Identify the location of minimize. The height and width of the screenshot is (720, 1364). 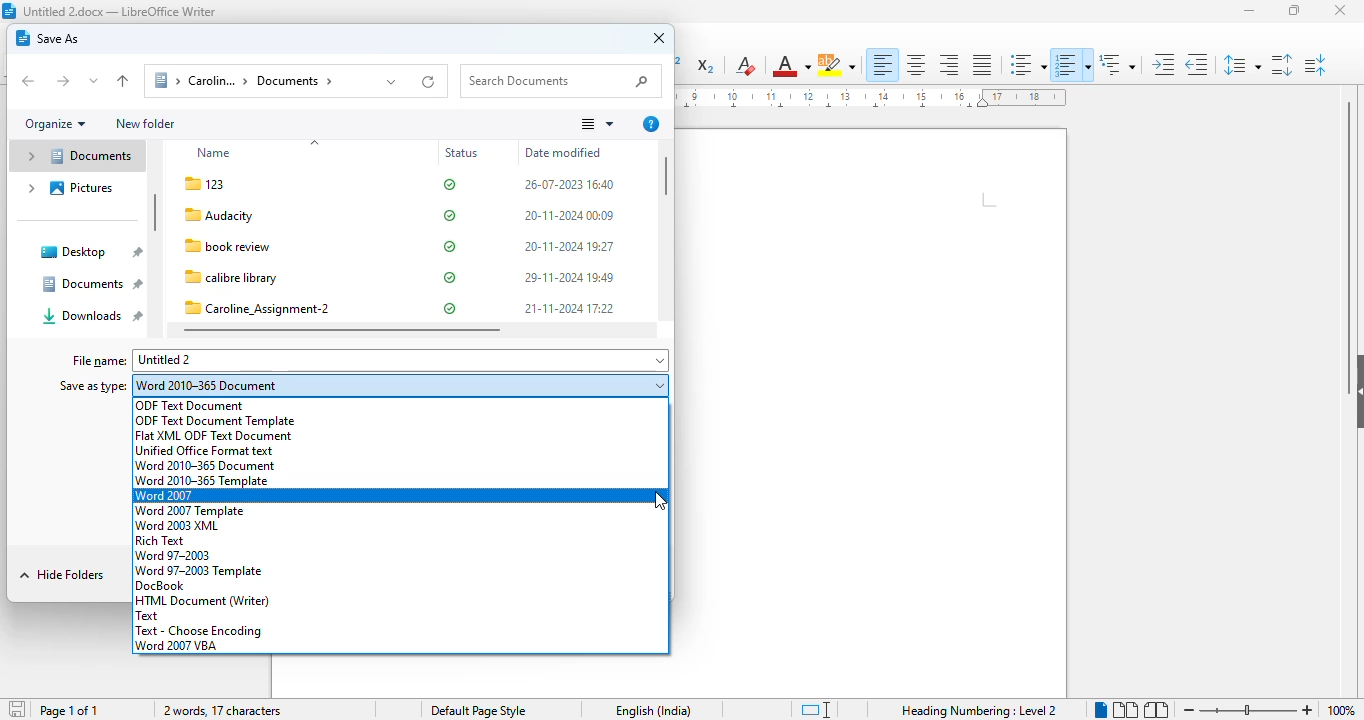
(1251, 11).